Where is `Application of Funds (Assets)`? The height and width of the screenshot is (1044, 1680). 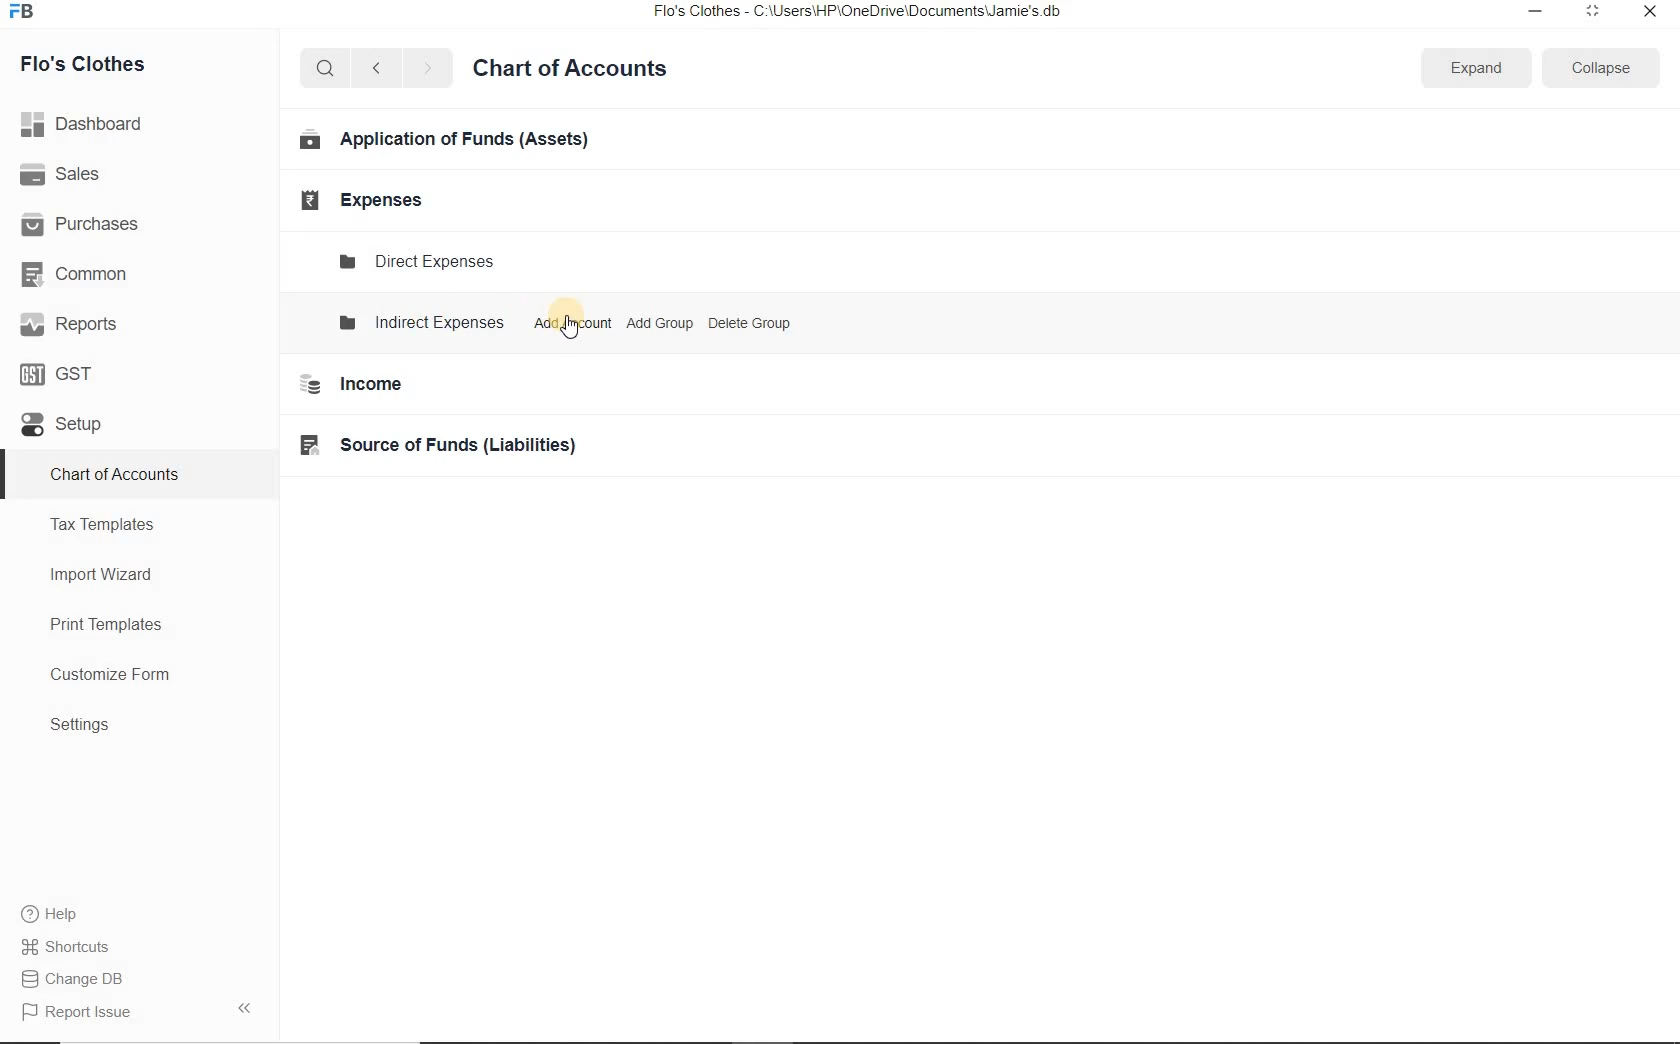
Application of Funds (Assets) is located at coordinates (445, 141).